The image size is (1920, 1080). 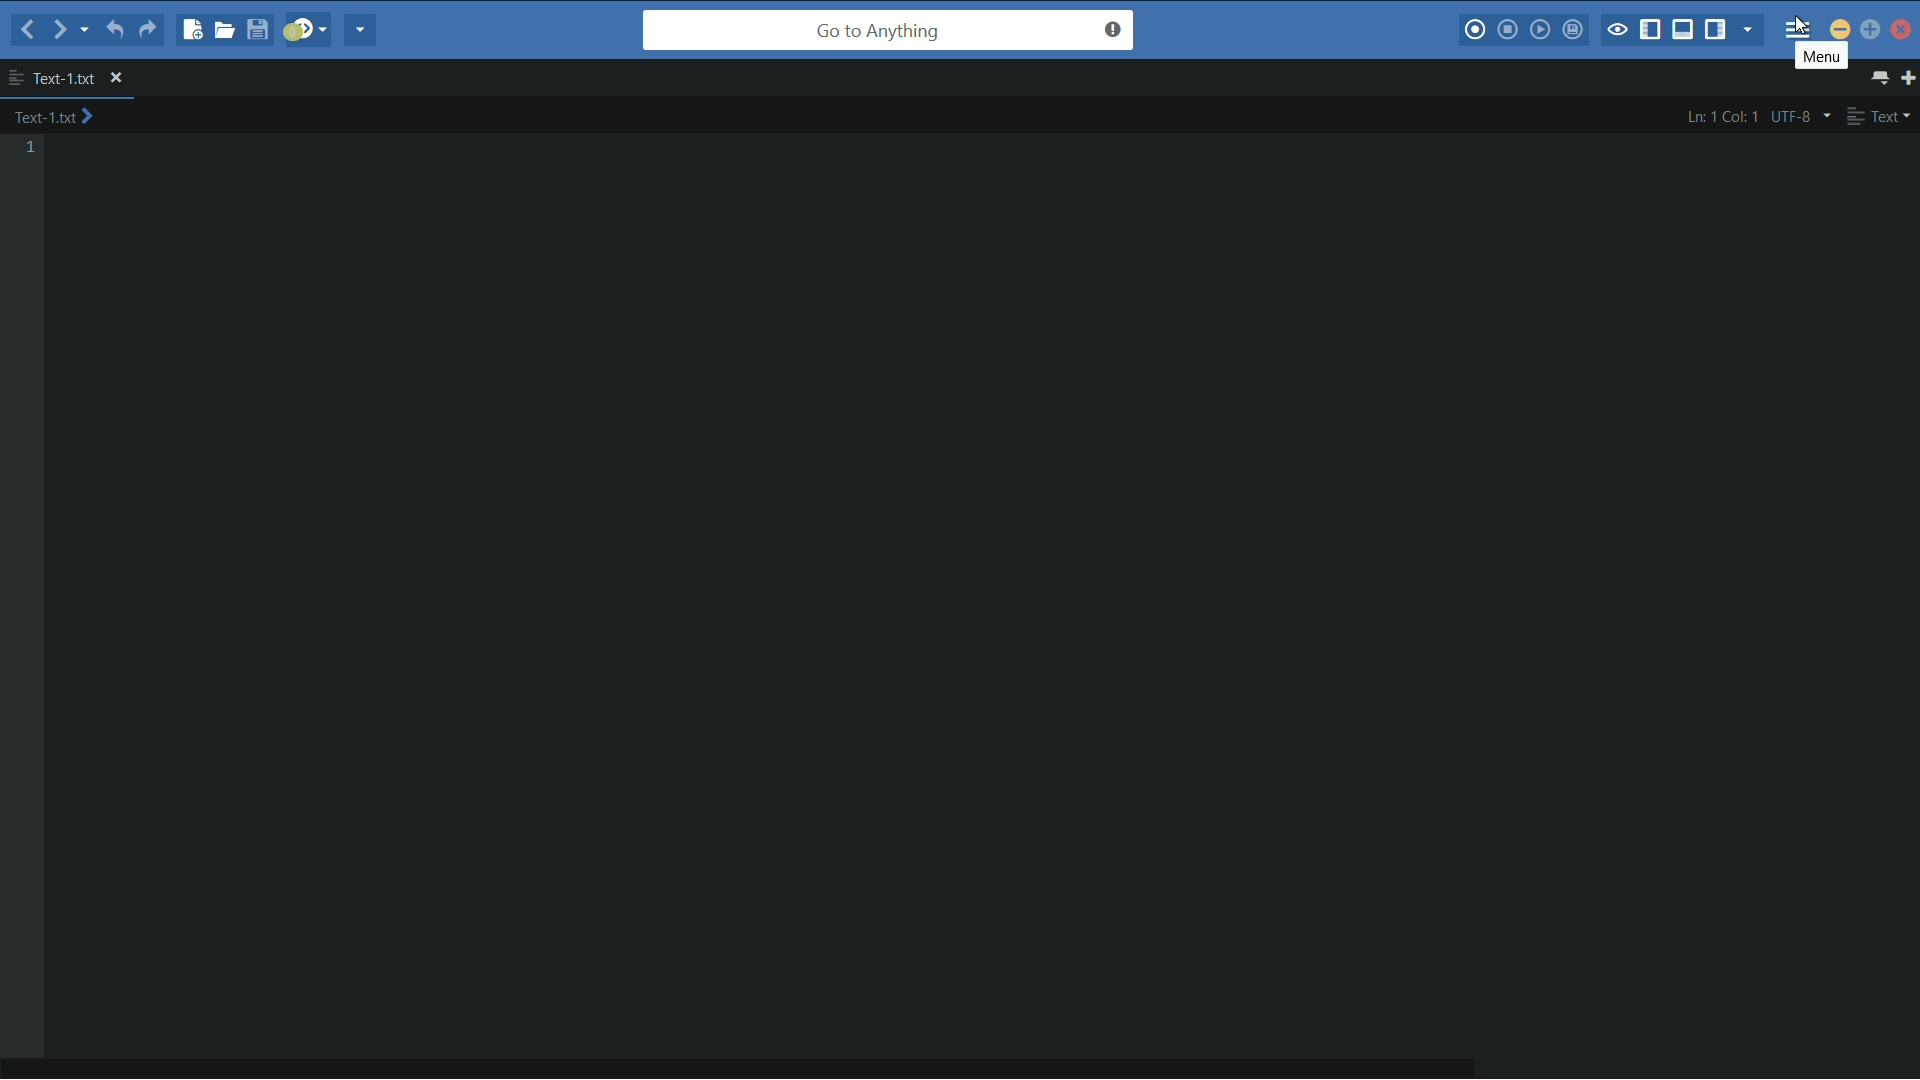 What do you see at coordinates (260, 29) in the screenshot?
I see `save file` at bounding box center [260, 29].